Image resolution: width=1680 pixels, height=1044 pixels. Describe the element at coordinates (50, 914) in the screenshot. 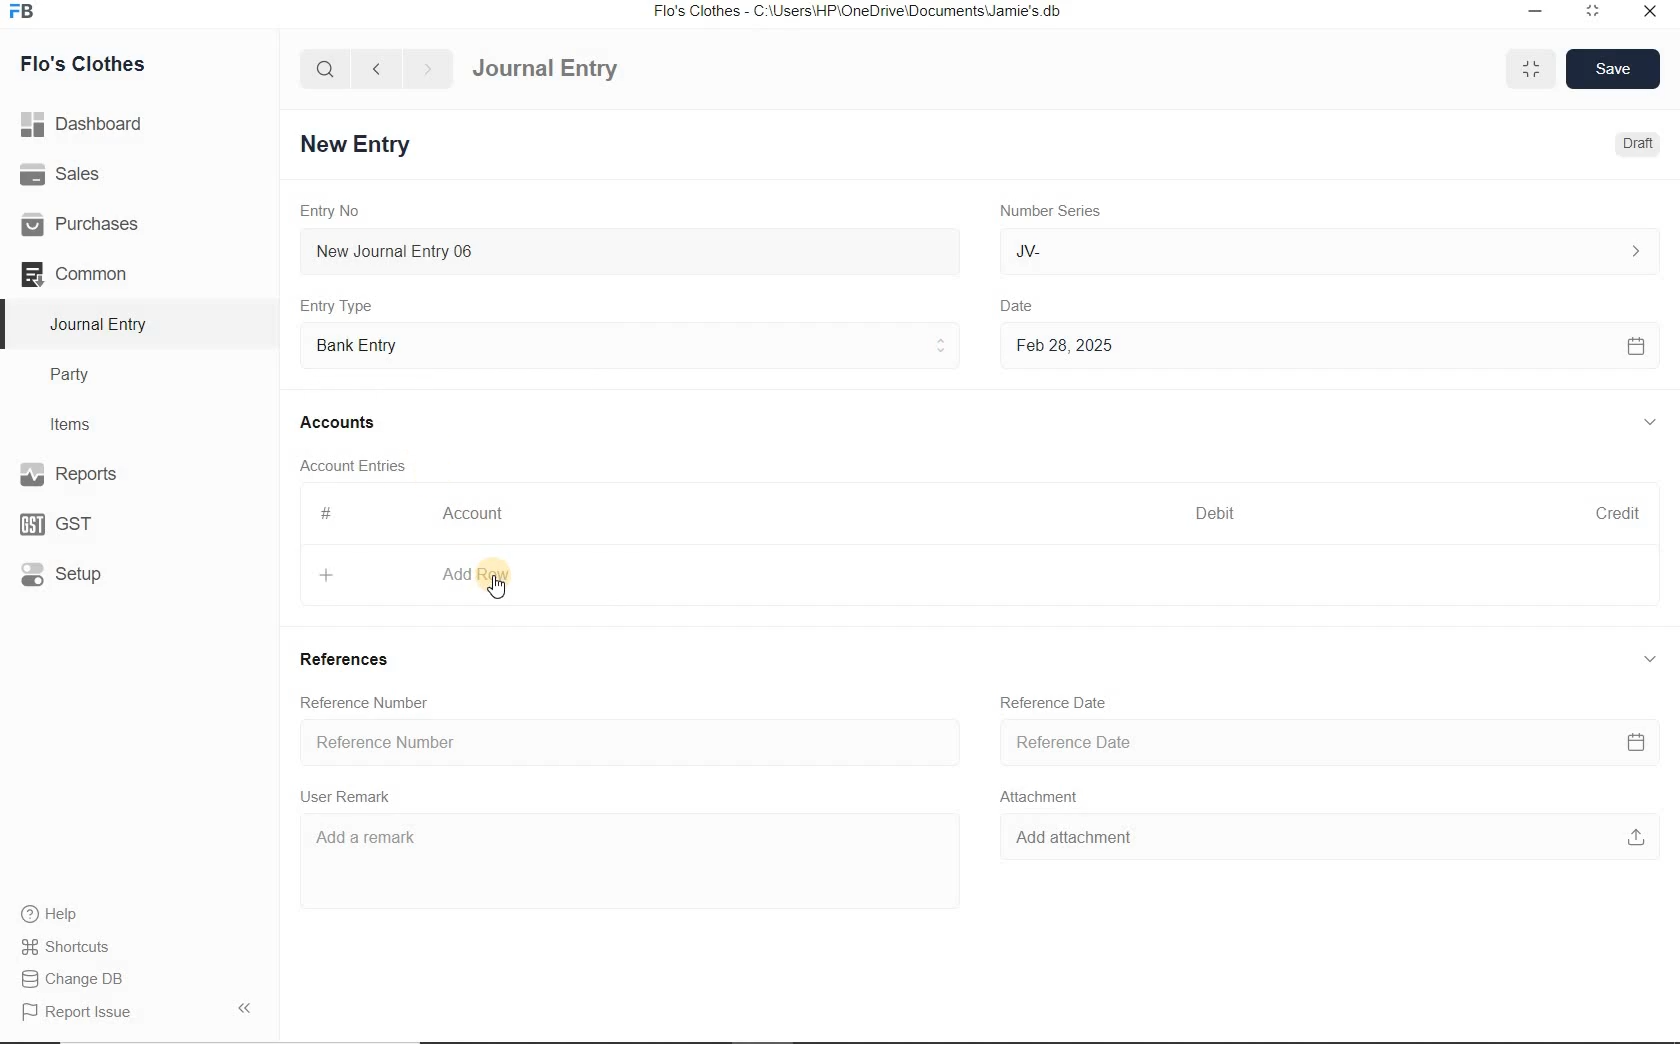

I see `help` at that location.